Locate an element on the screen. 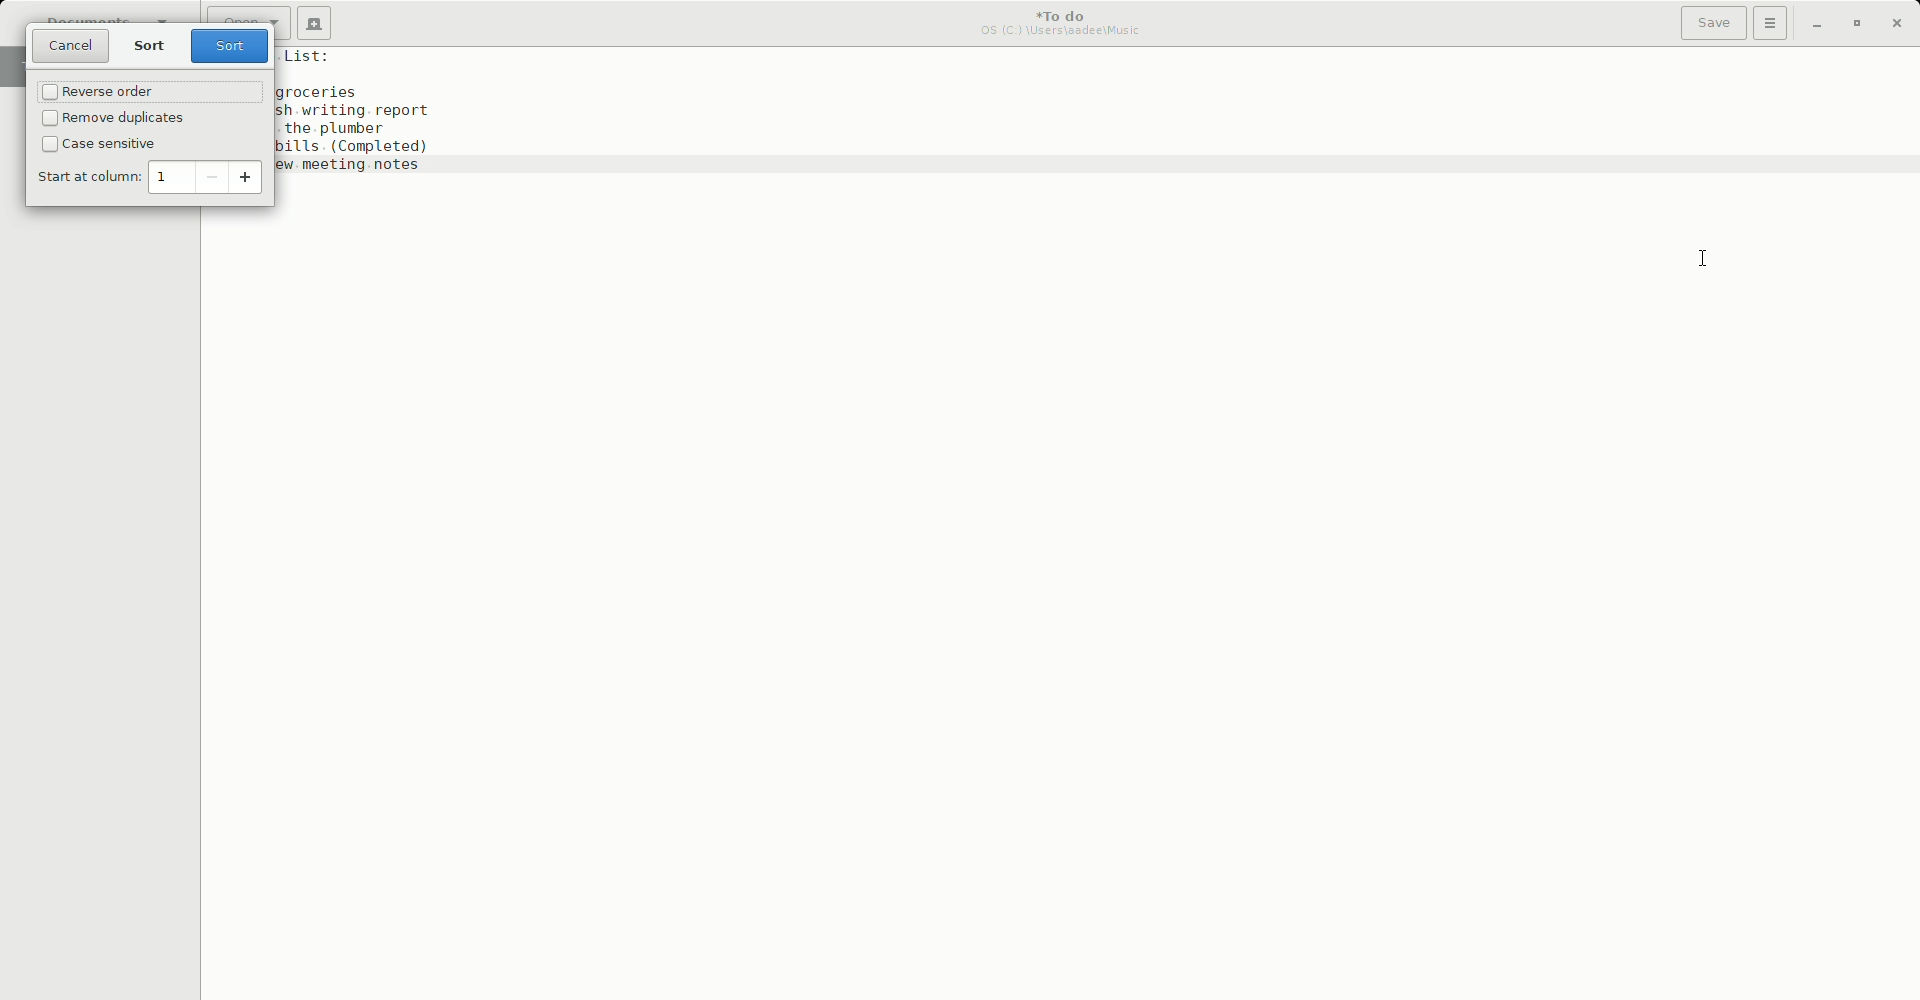  decrease value is located at coordinates (207, 177).